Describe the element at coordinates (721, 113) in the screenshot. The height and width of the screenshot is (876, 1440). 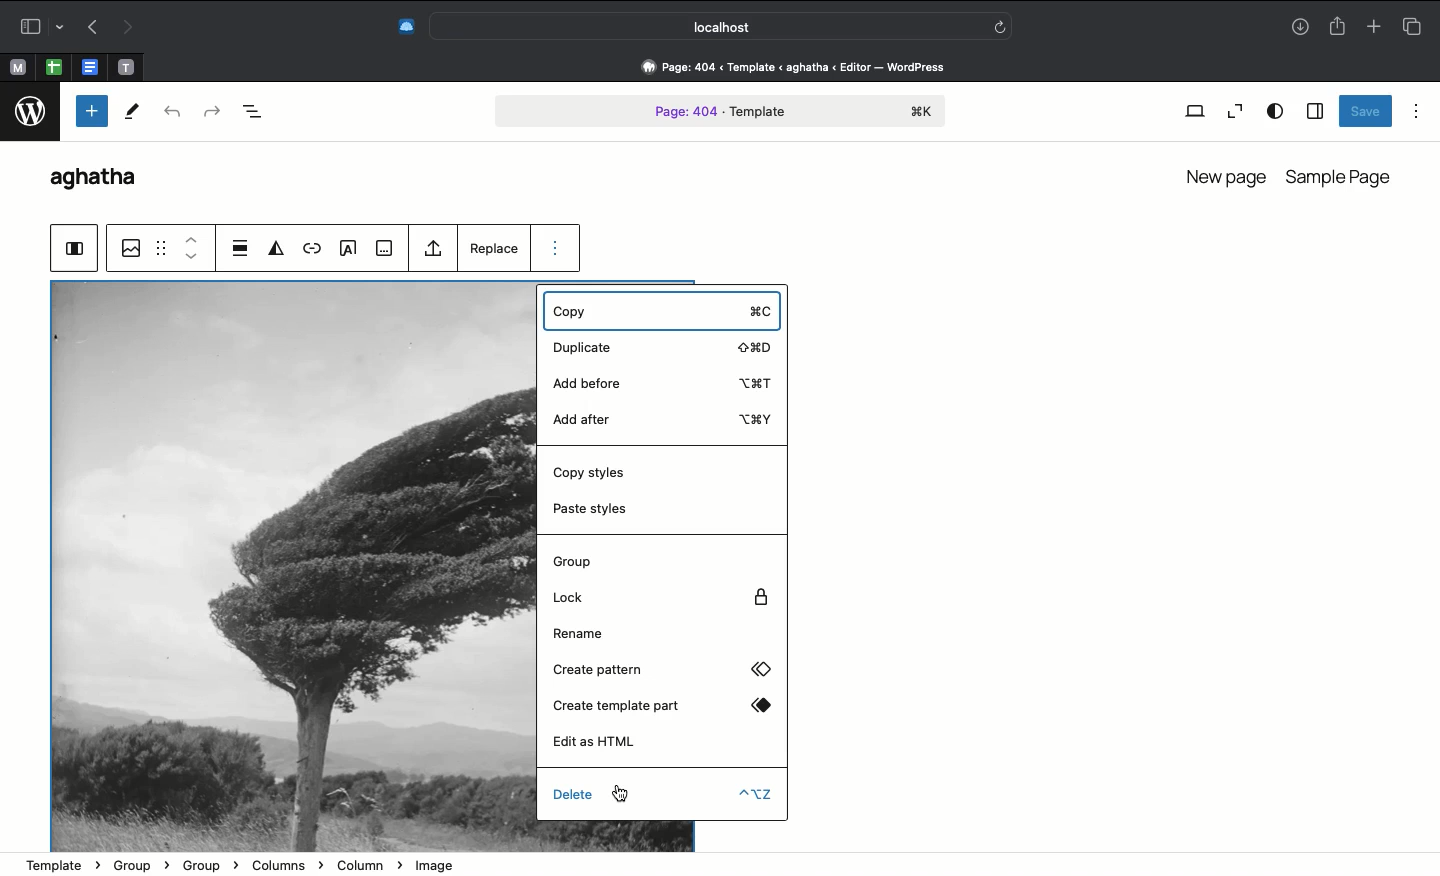
I see `Page 404` at that location.